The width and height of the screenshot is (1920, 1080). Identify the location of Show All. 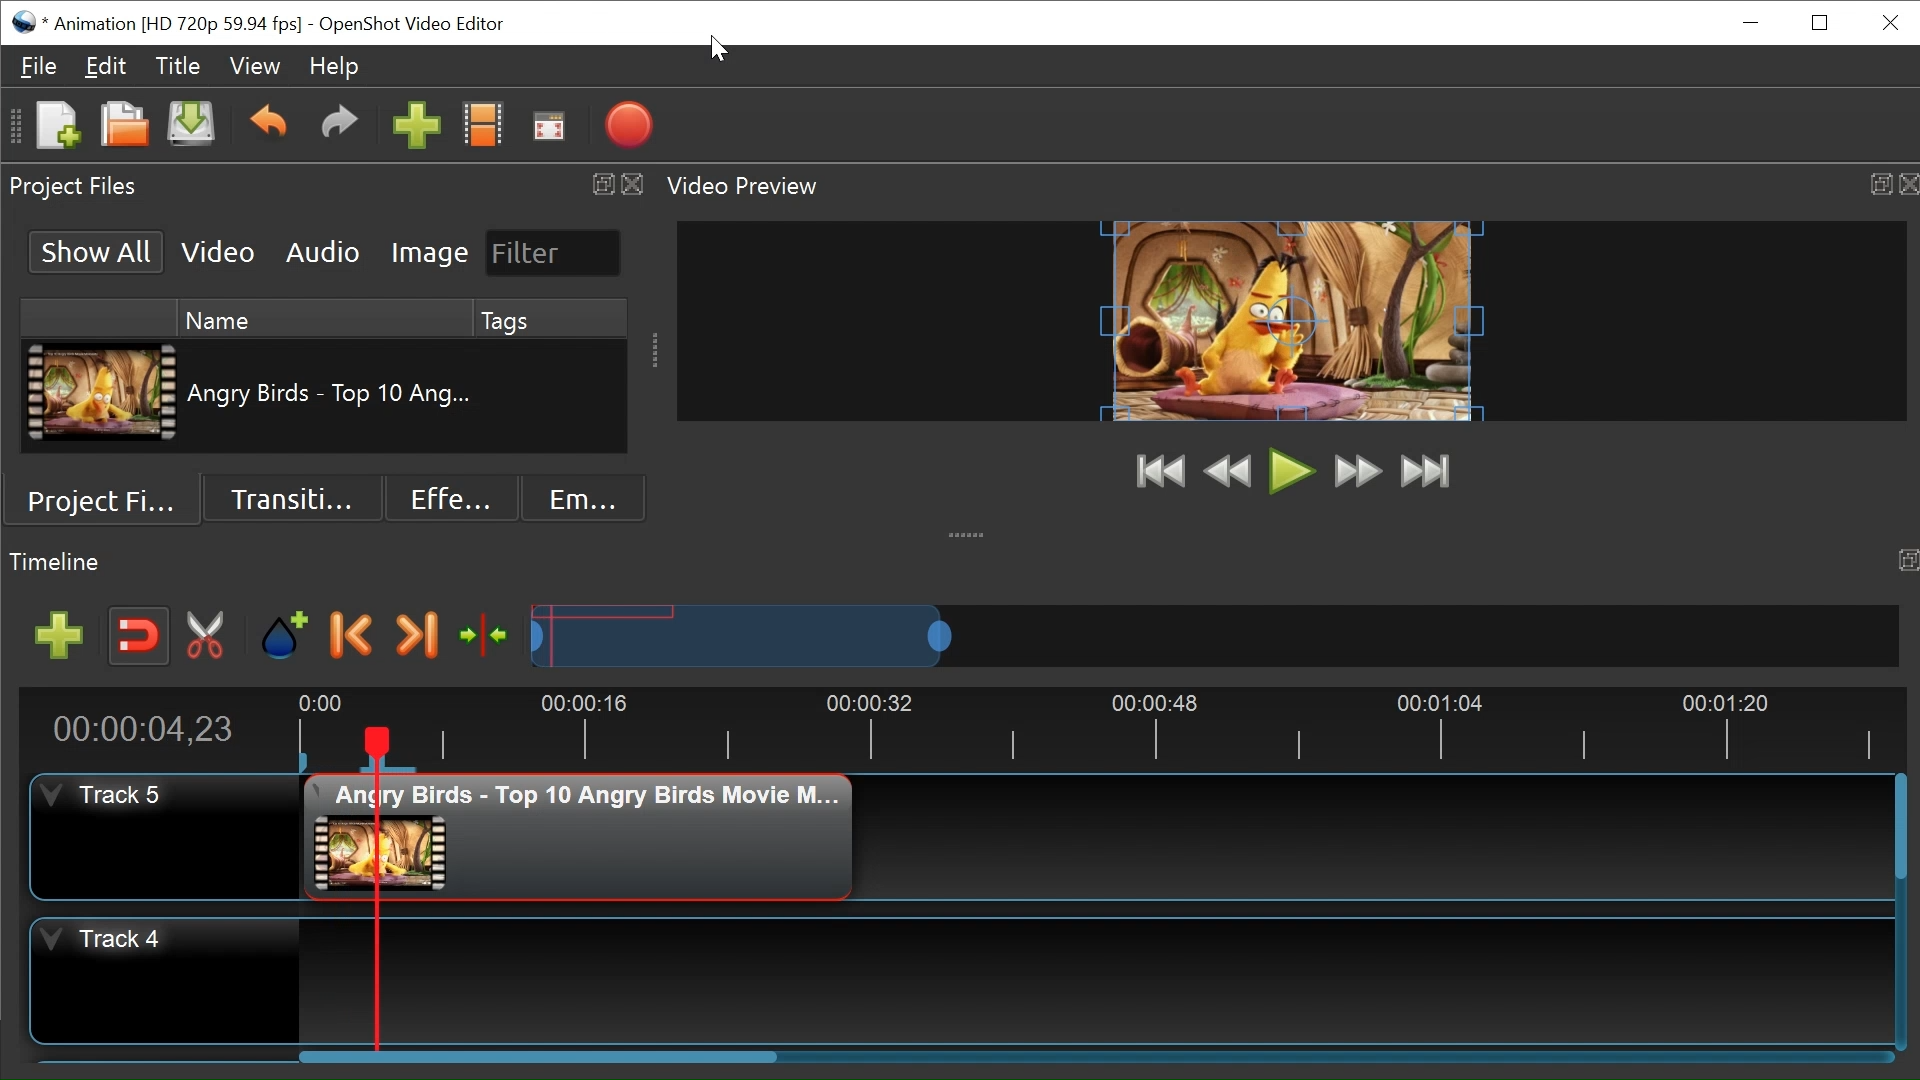
(99, 253).